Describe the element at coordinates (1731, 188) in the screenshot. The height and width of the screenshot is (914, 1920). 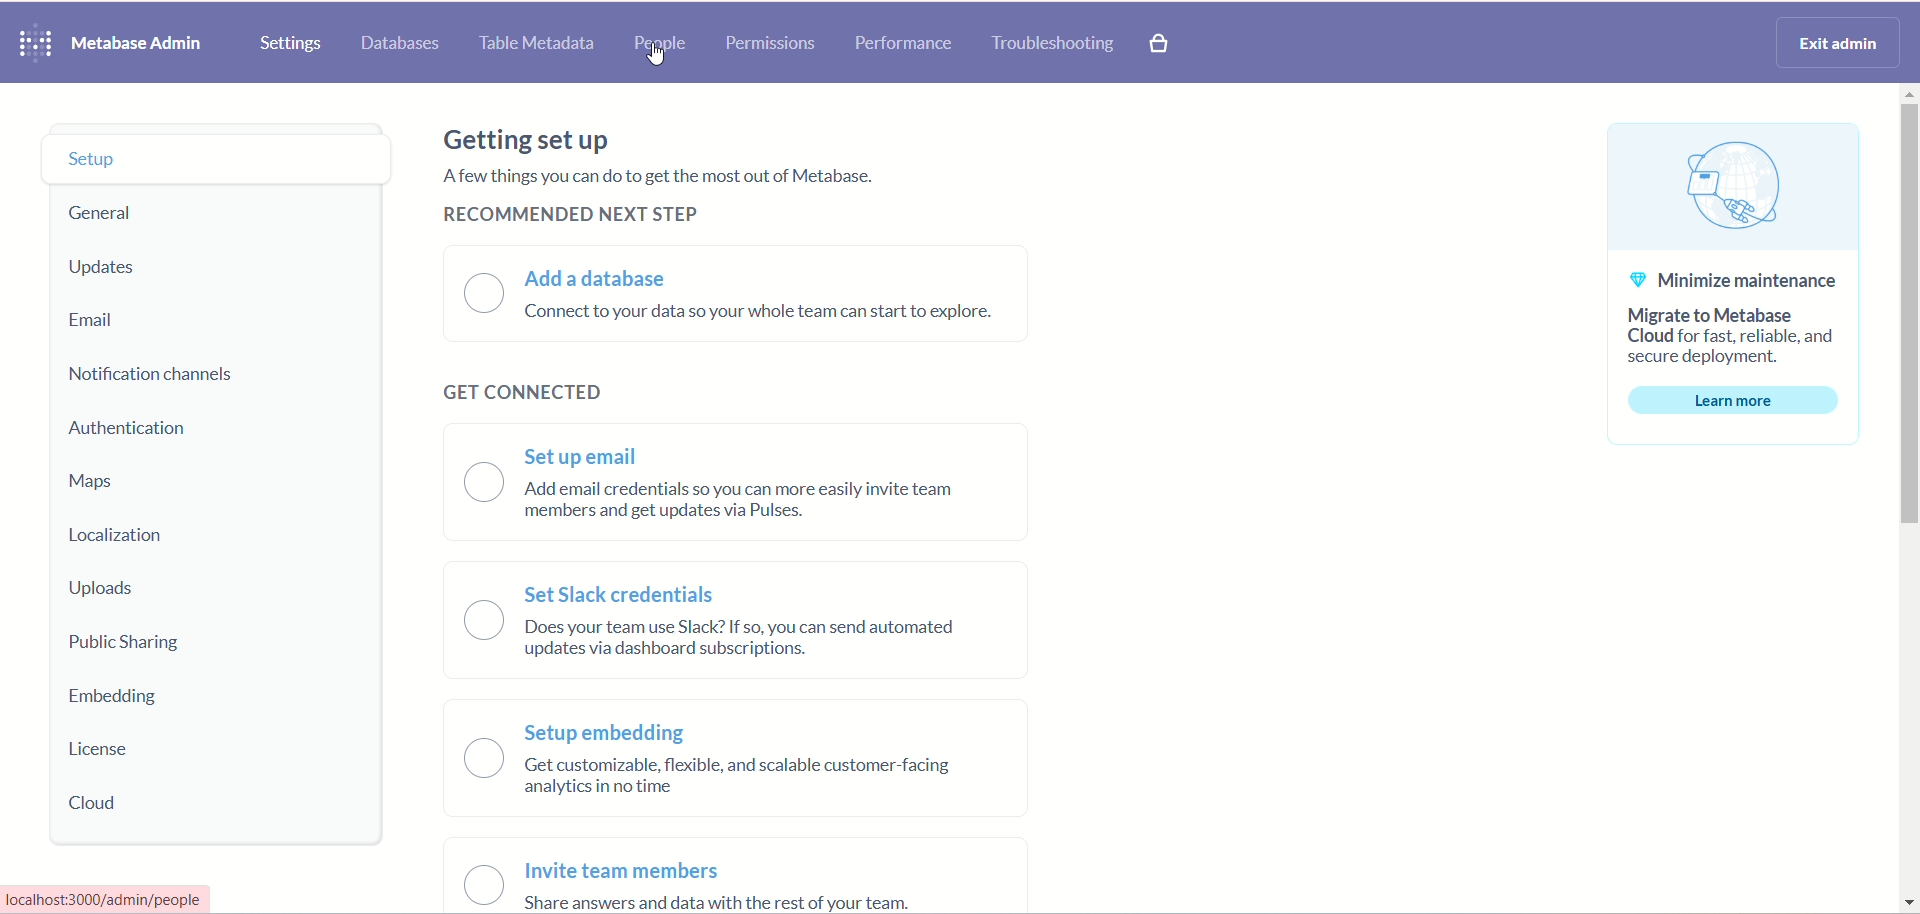
I see `image` at that location.